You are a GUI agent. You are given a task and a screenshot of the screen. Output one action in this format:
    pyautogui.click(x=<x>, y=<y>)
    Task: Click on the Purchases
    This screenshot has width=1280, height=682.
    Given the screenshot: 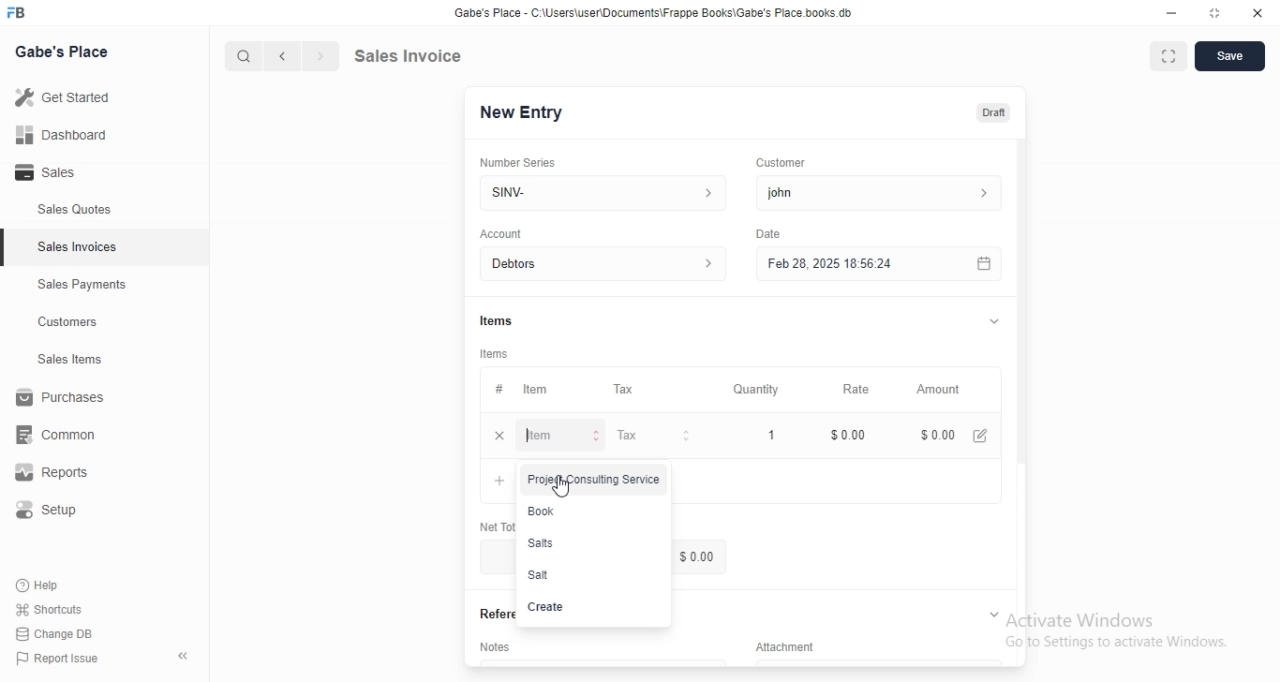 What is the action you would take?
    pyautogui.click(x=64, y=400)
    